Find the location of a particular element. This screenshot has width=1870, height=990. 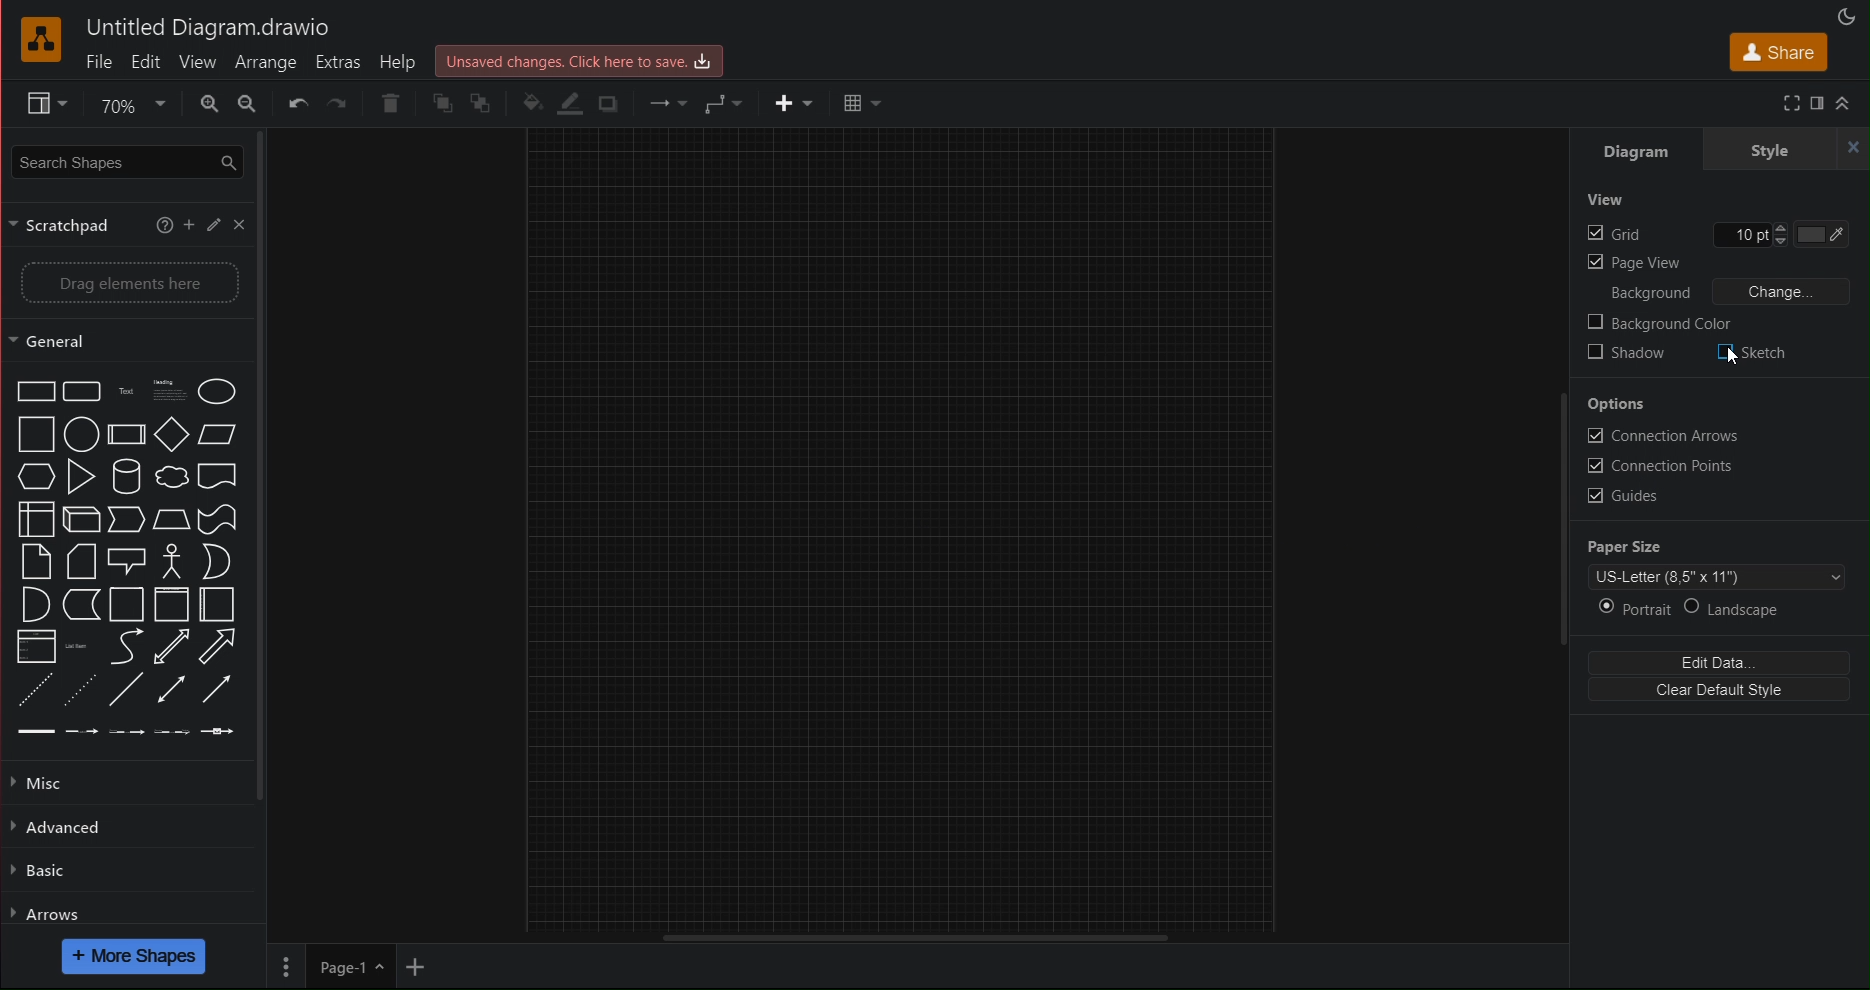

Zoom In is located at coordinates (203, 103).